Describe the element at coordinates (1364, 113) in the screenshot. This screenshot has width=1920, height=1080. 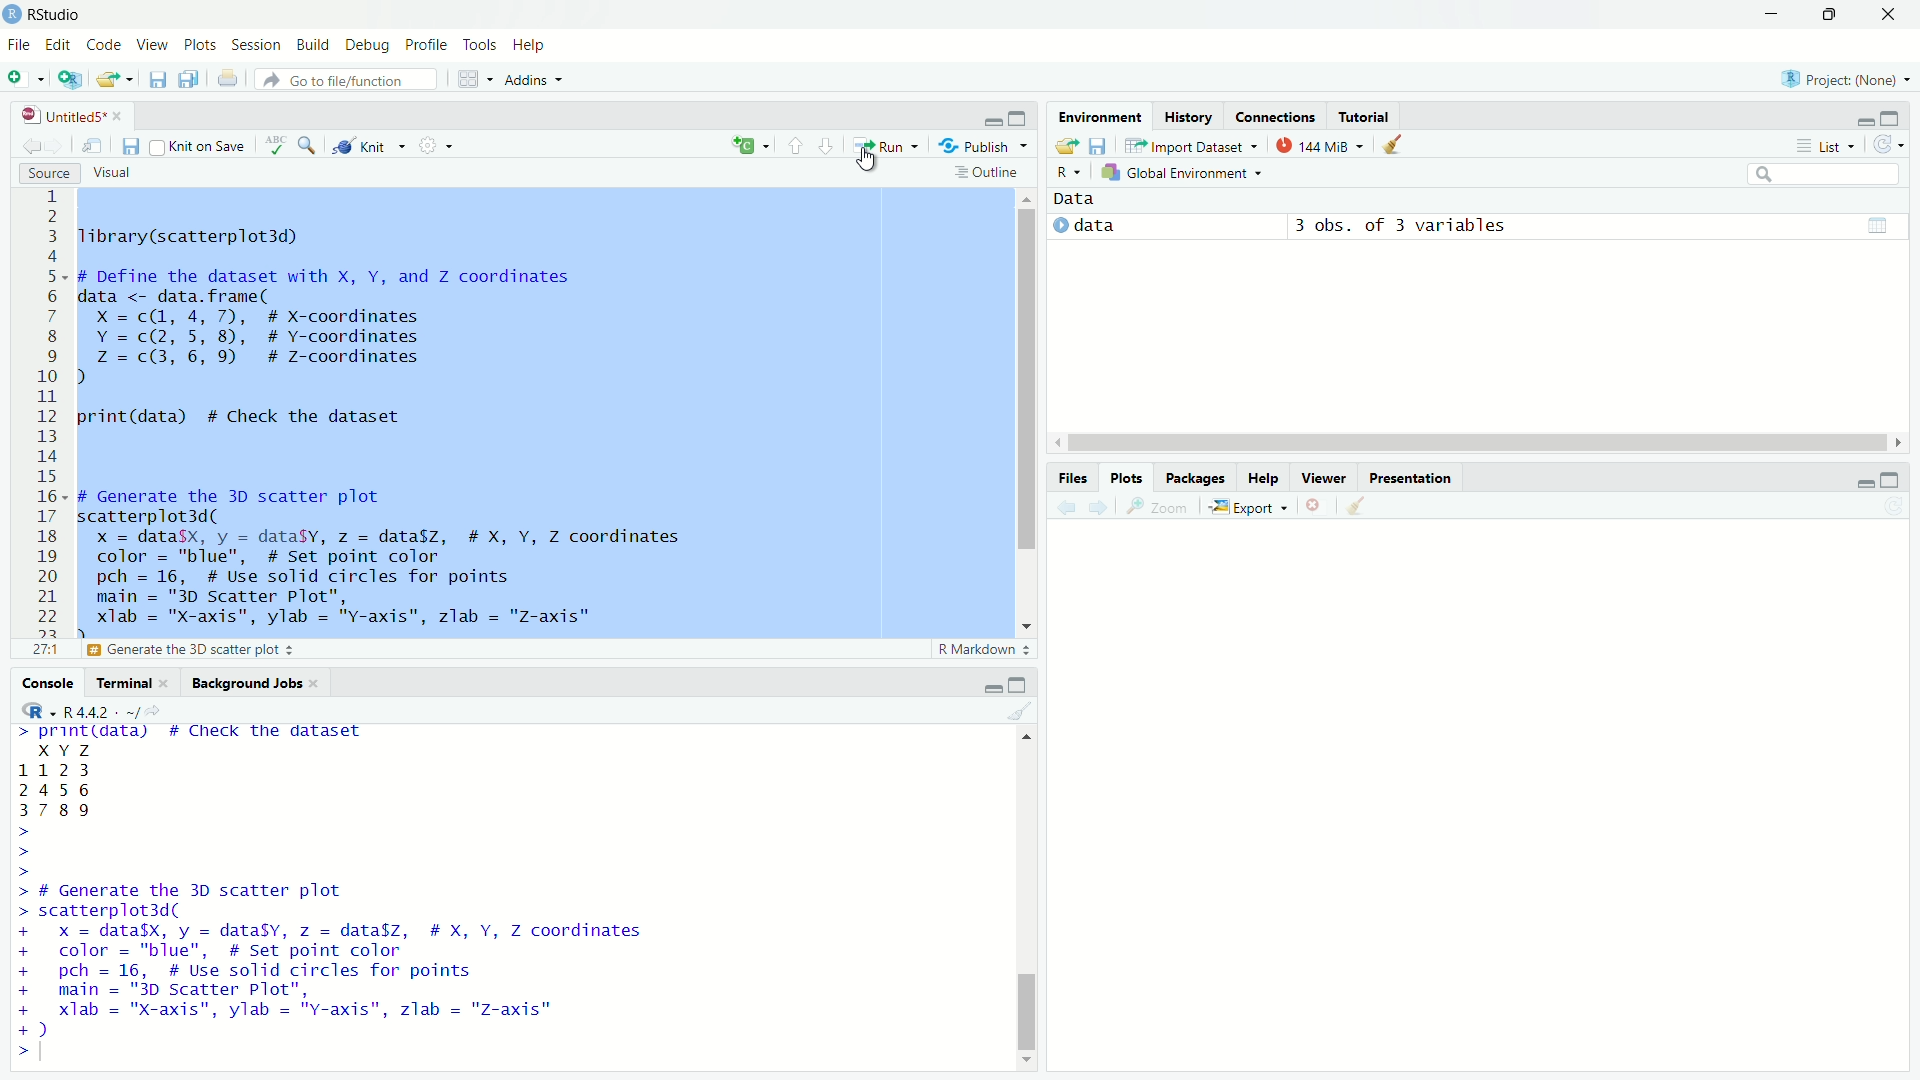
I see `tutorial` at that location.